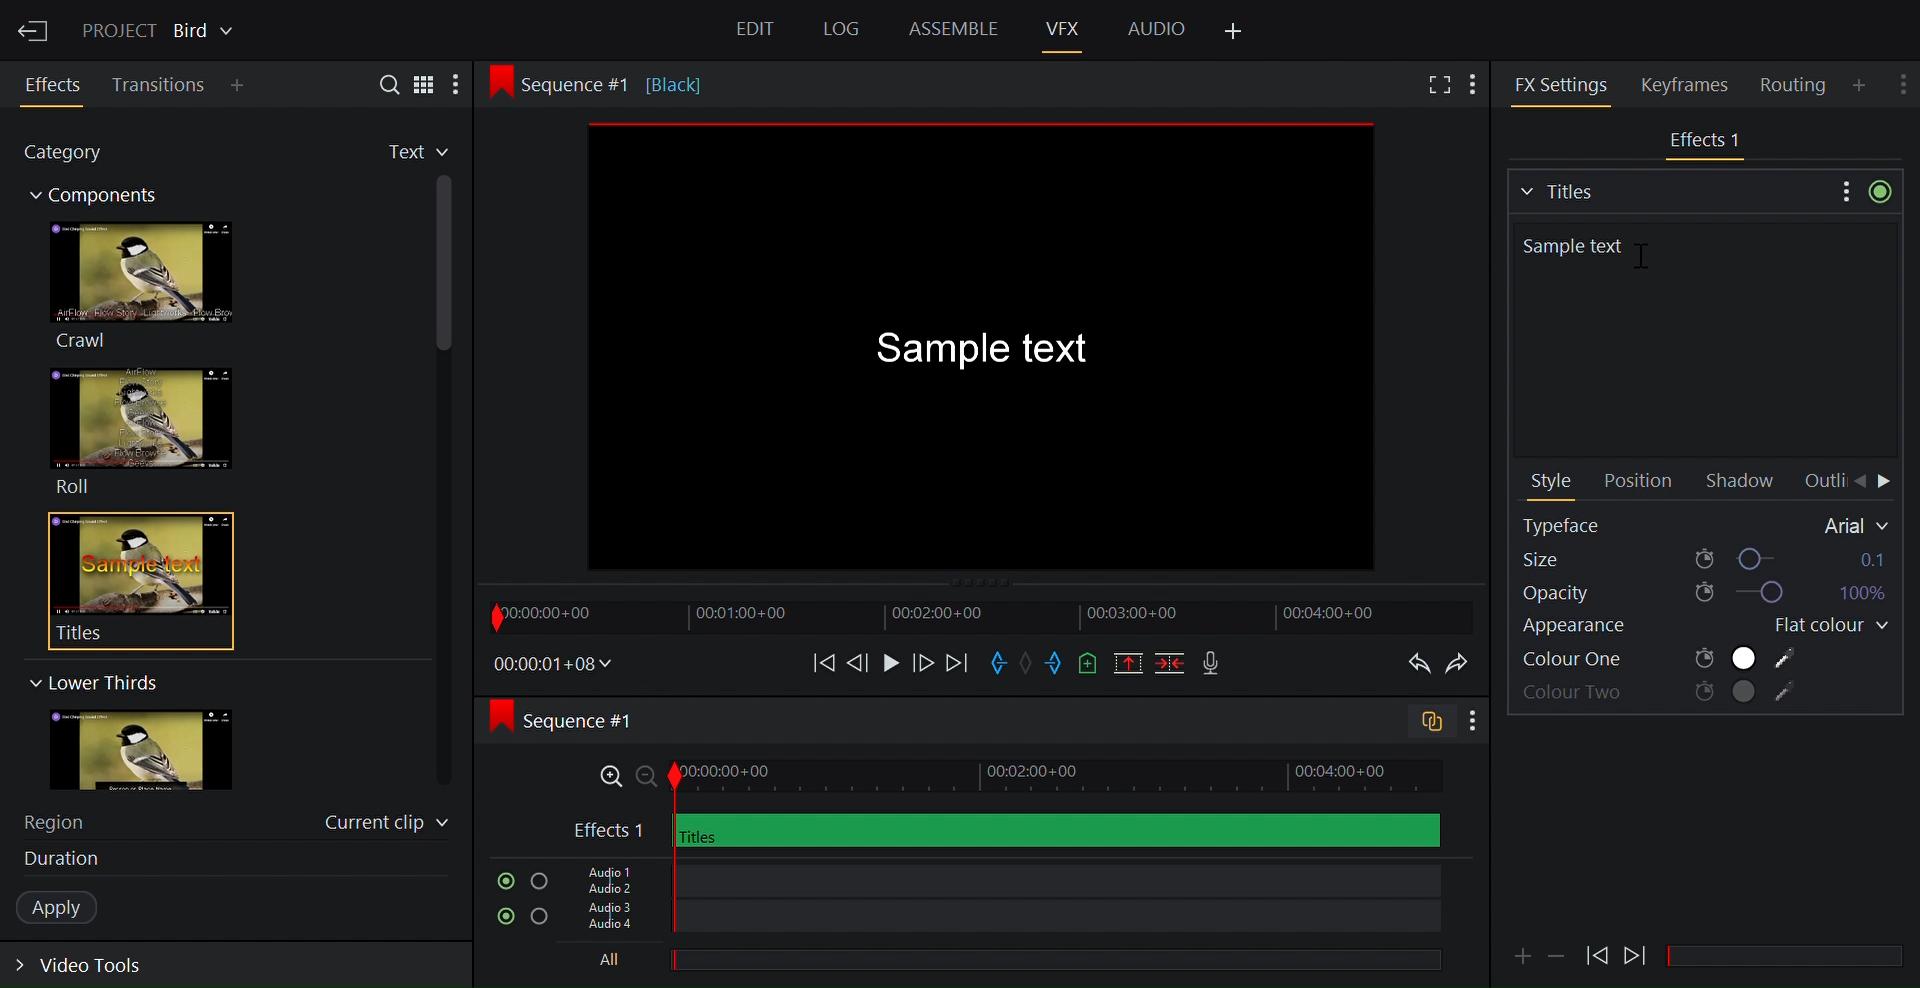 The height and width of the screenshot is (988, 1920). I want to click on Audio, so click(1156, 27).